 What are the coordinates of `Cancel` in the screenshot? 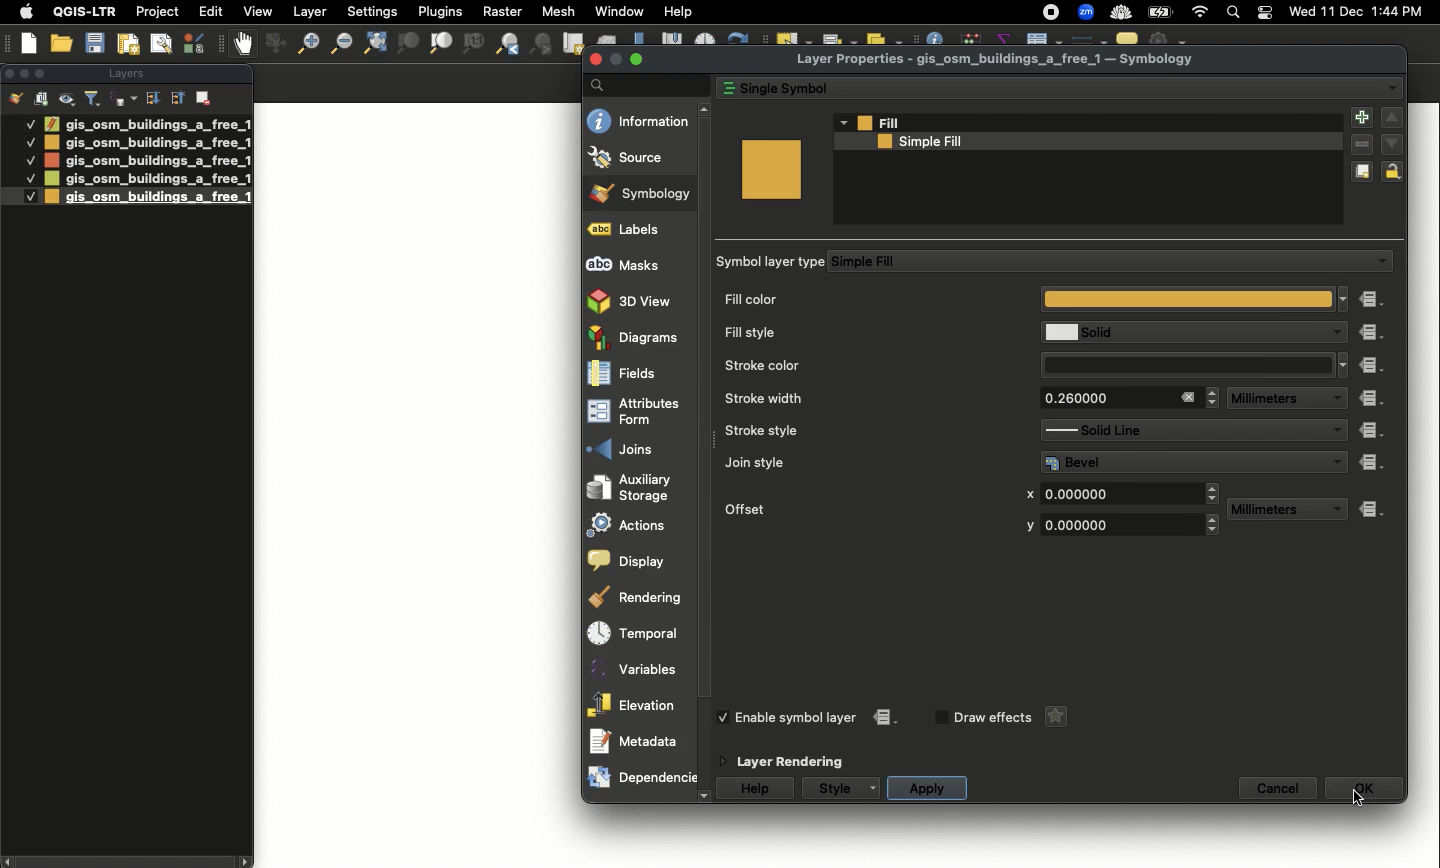 It's located at (1279, 788).